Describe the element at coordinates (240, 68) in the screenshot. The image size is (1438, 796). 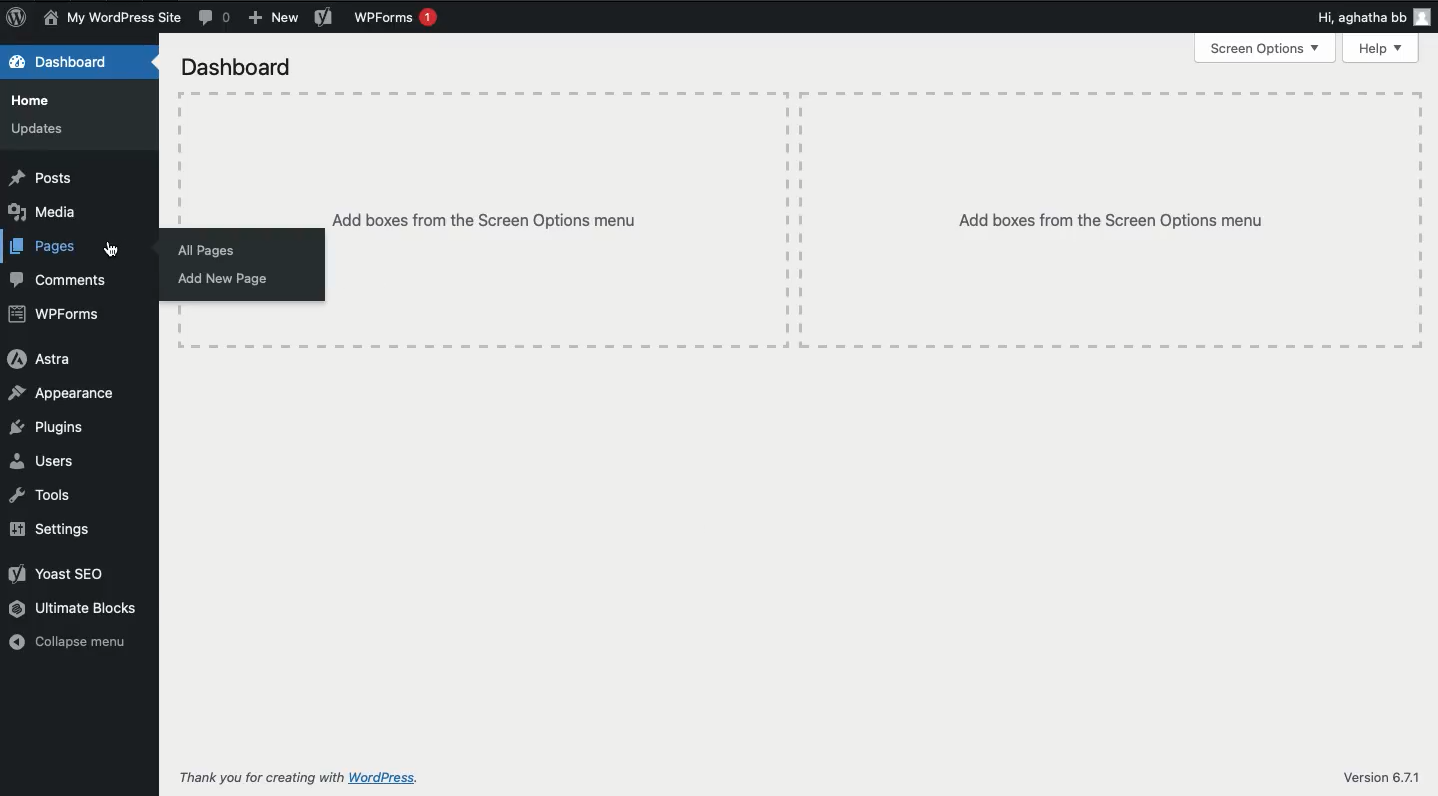
I see `Dashboard` at that location.